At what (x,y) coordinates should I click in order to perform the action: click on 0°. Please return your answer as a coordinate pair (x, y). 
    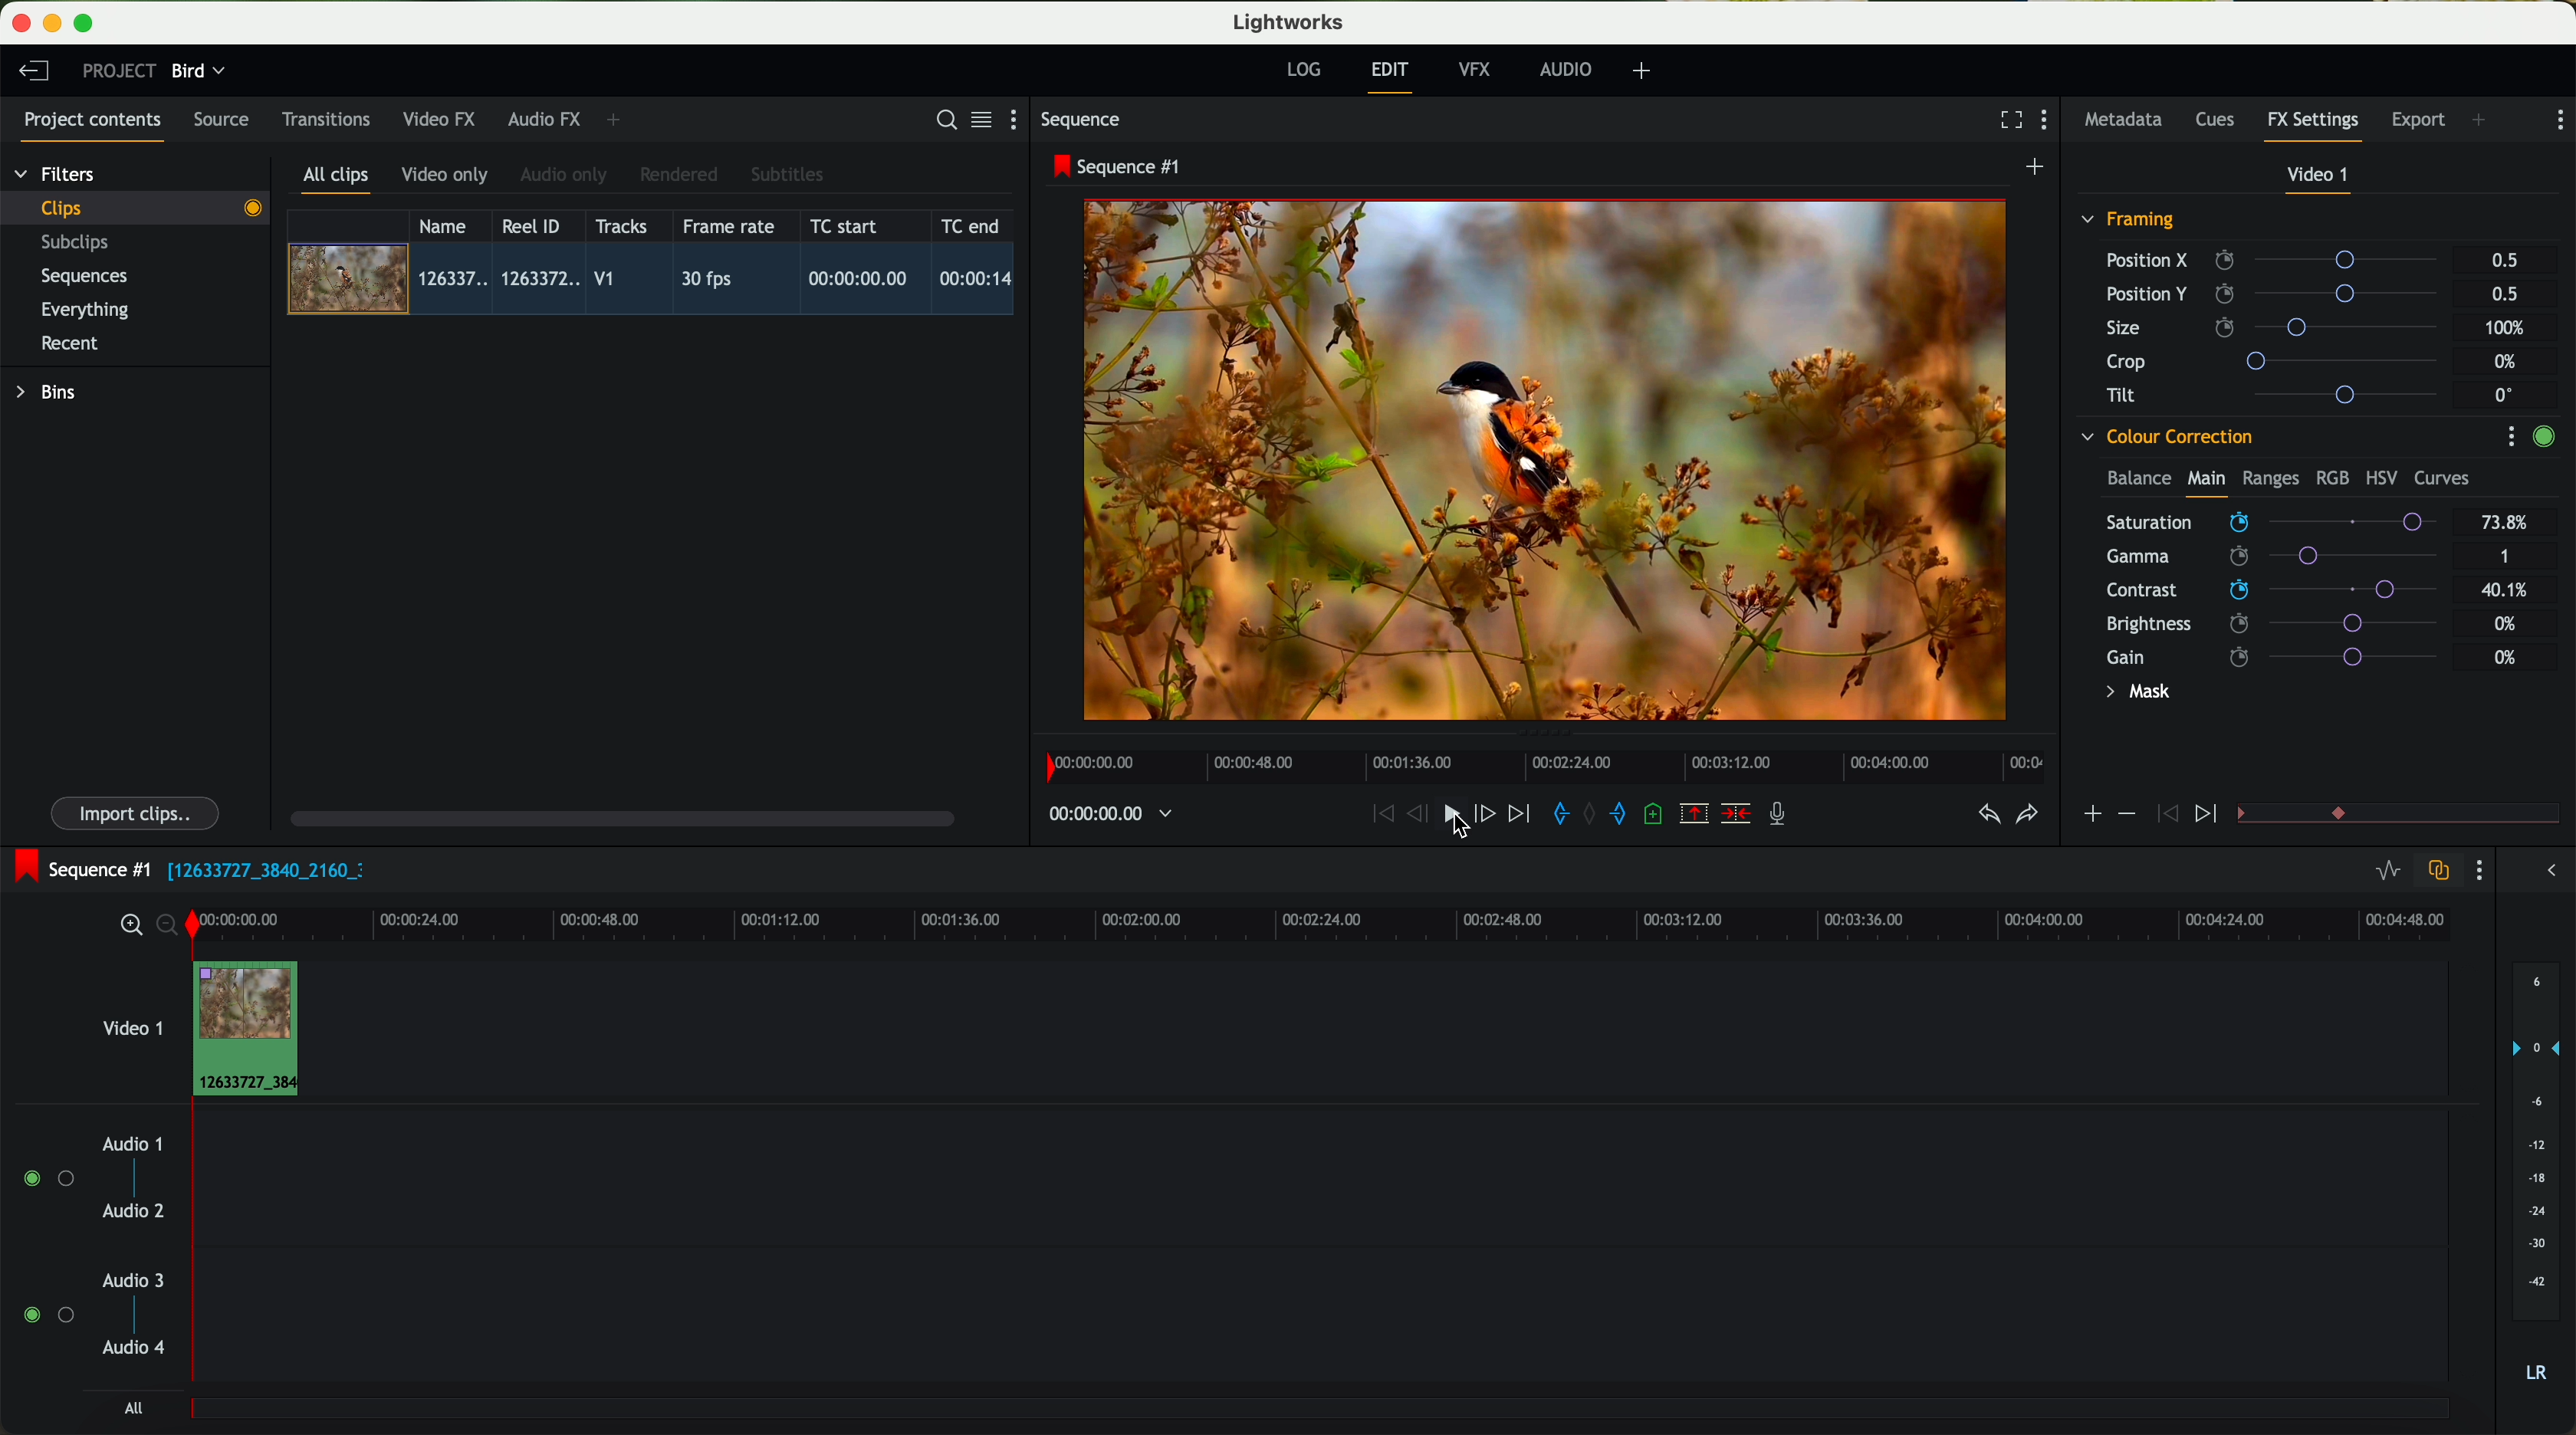
    Looking at the image, I should click on (2505, 394).